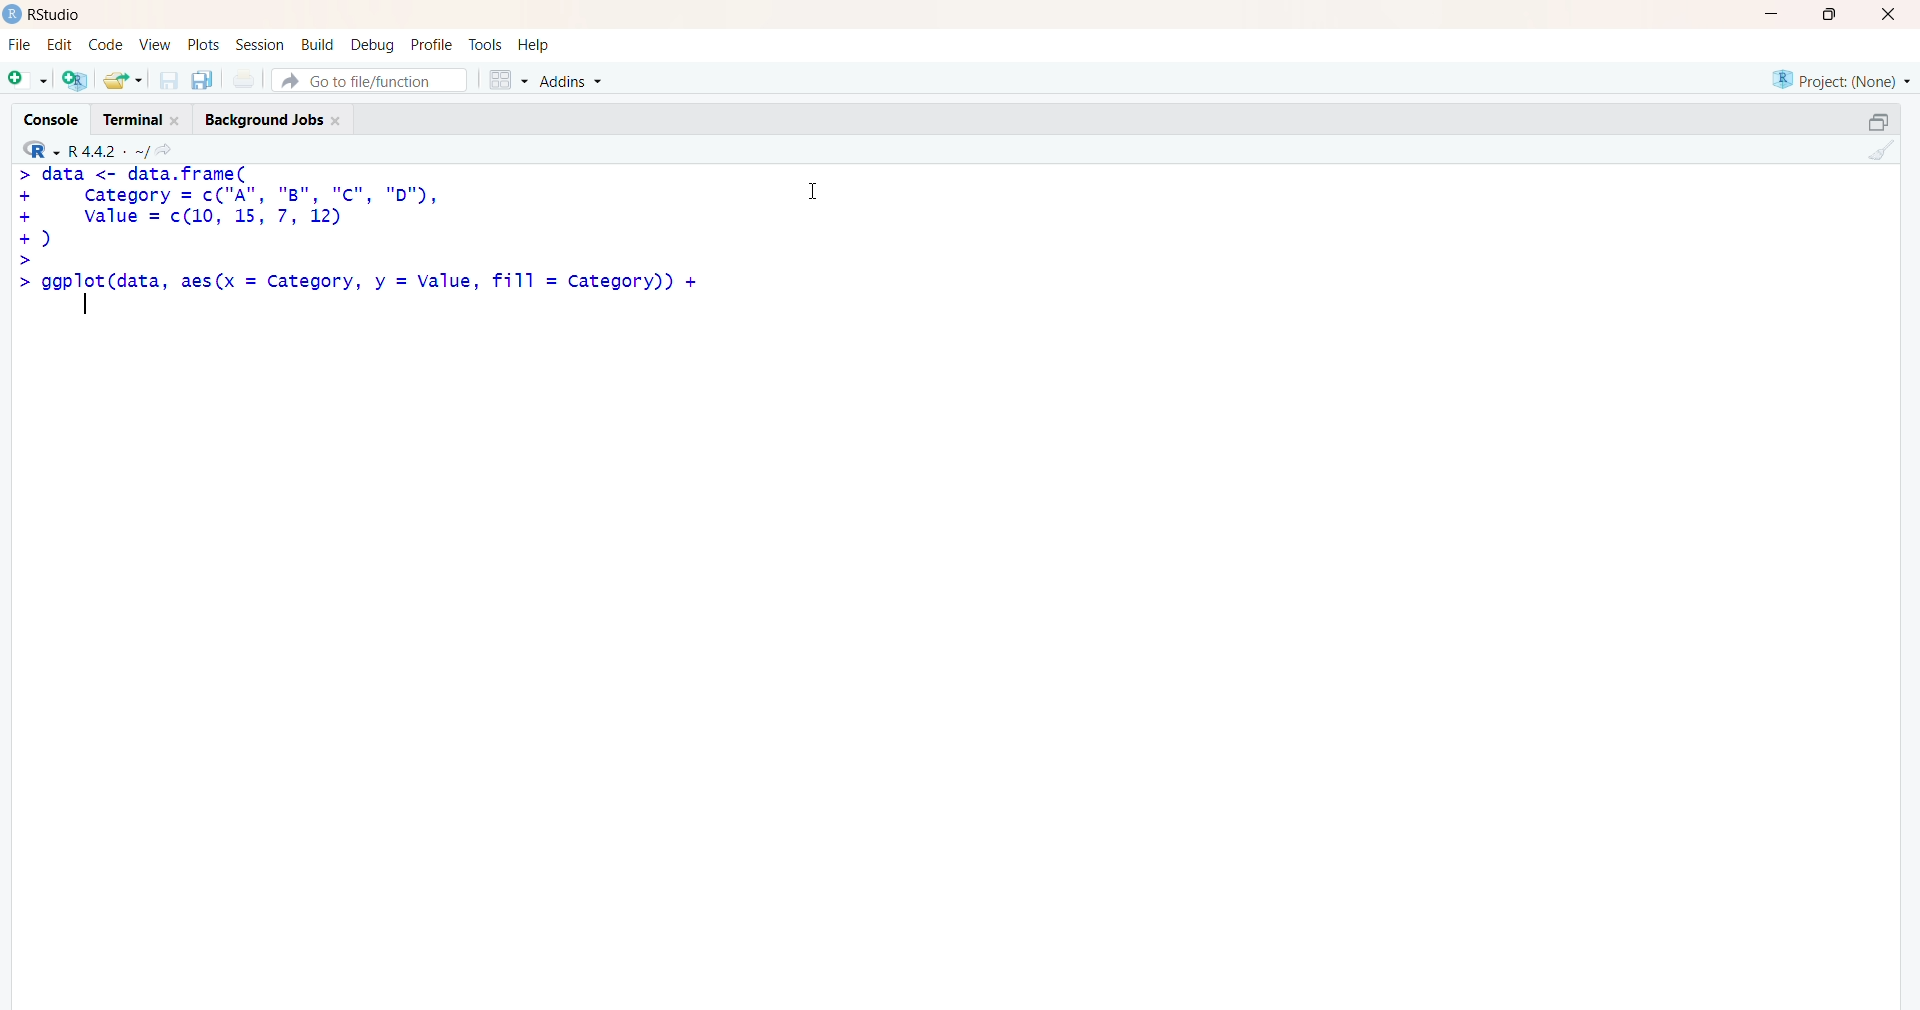 This screenshot has height=1010, width=1920. What do you see at coordinates (814, 188) in the screenshot?
I see `Cursor` at bounding box center [814, 188].